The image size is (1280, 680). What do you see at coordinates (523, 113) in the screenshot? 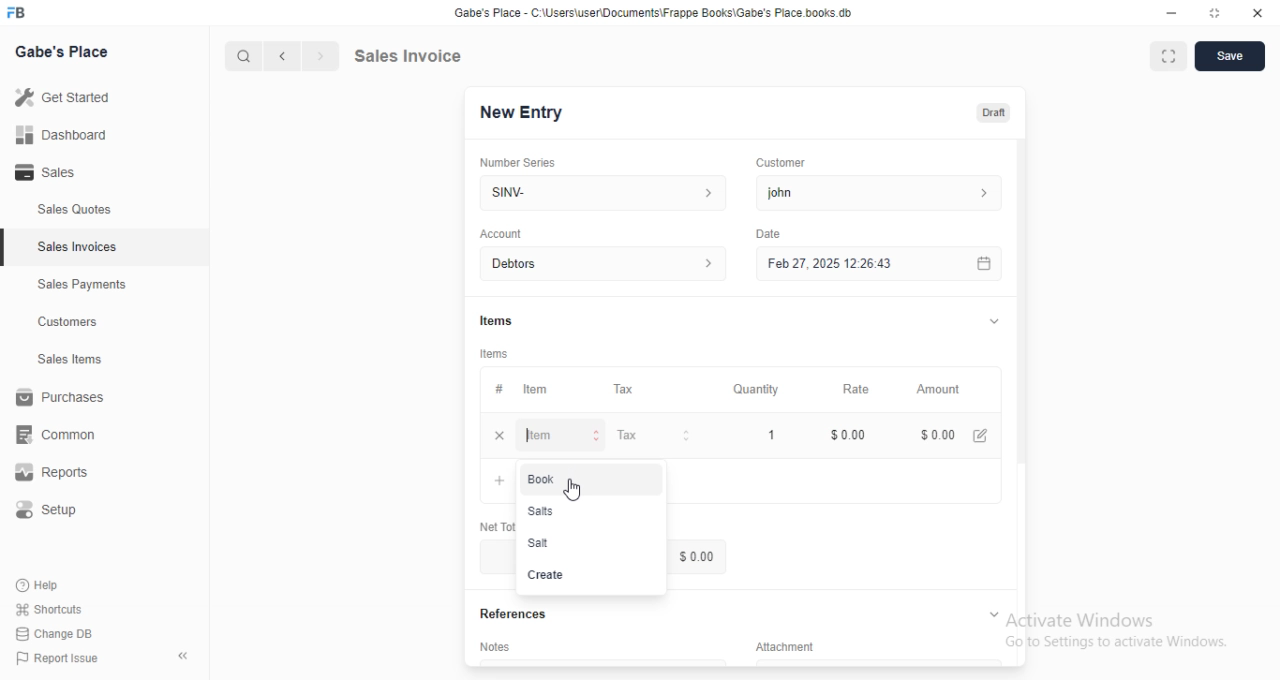
I see `New Entry` at bounding box center [523, 113].